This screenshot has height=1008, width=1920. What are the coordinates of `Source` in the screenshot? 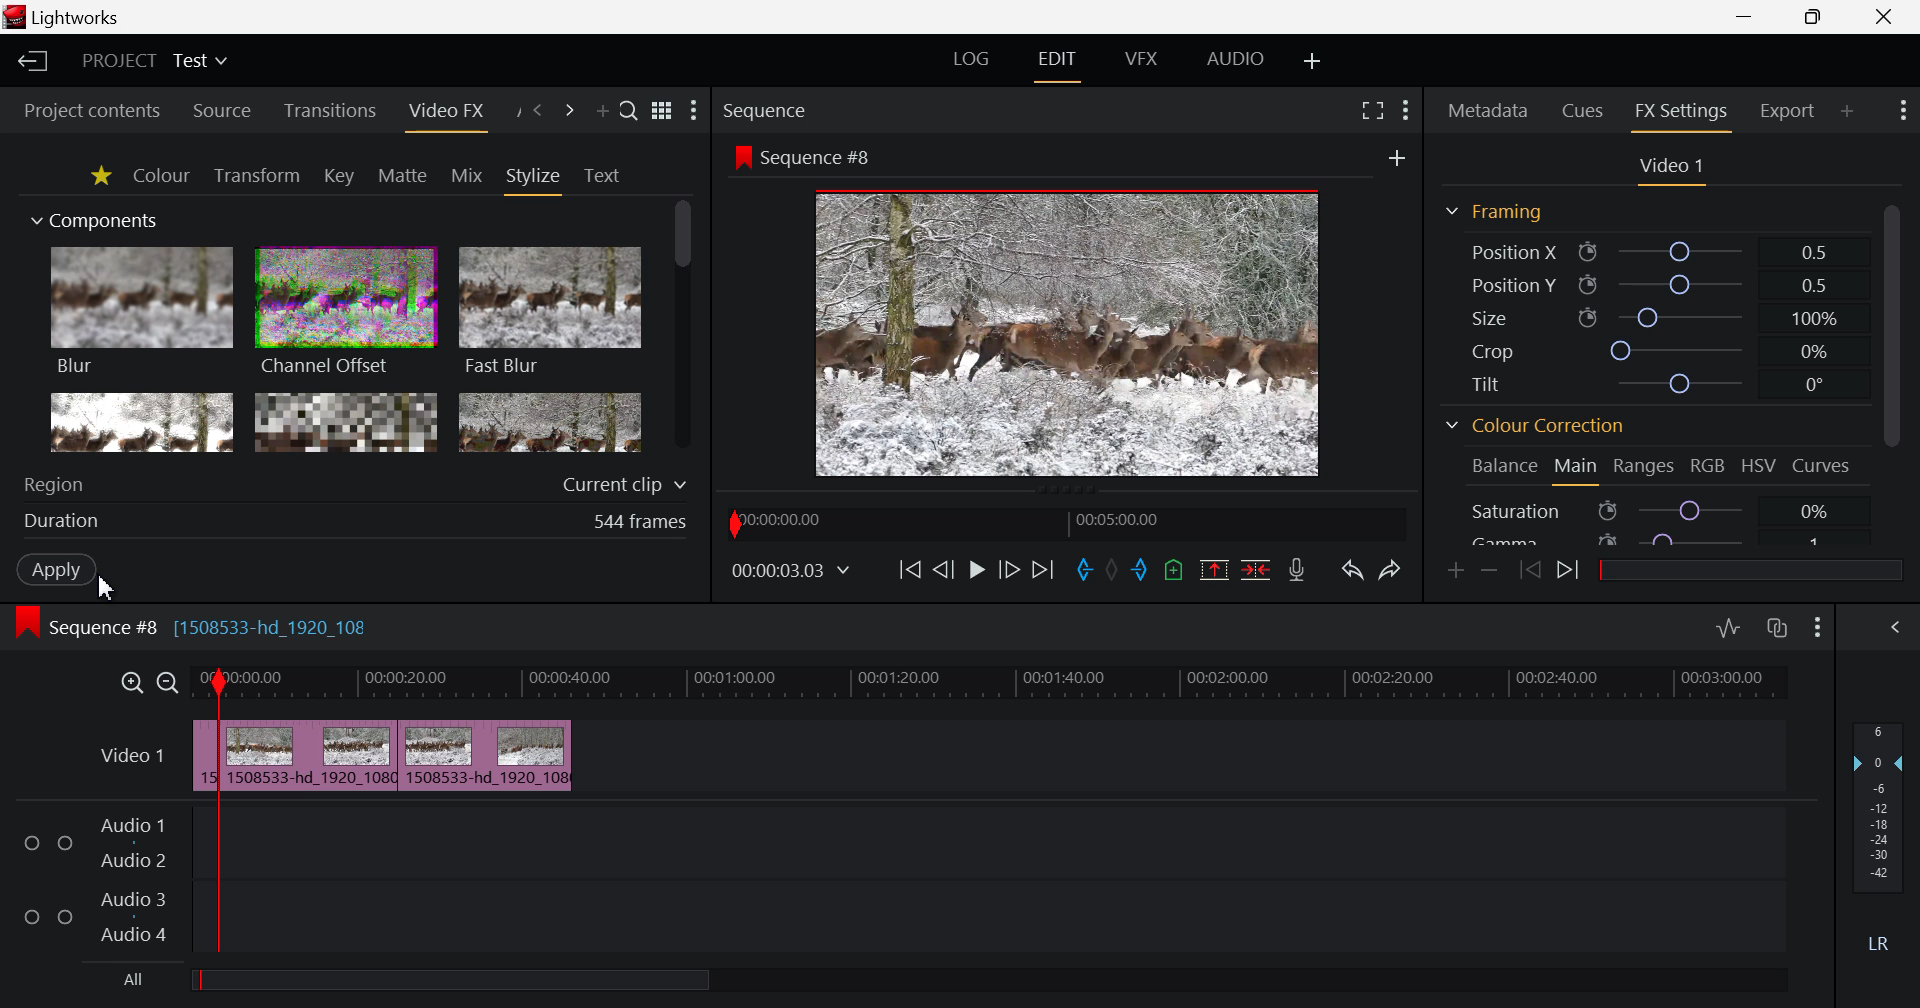 It's located at (223, 110).